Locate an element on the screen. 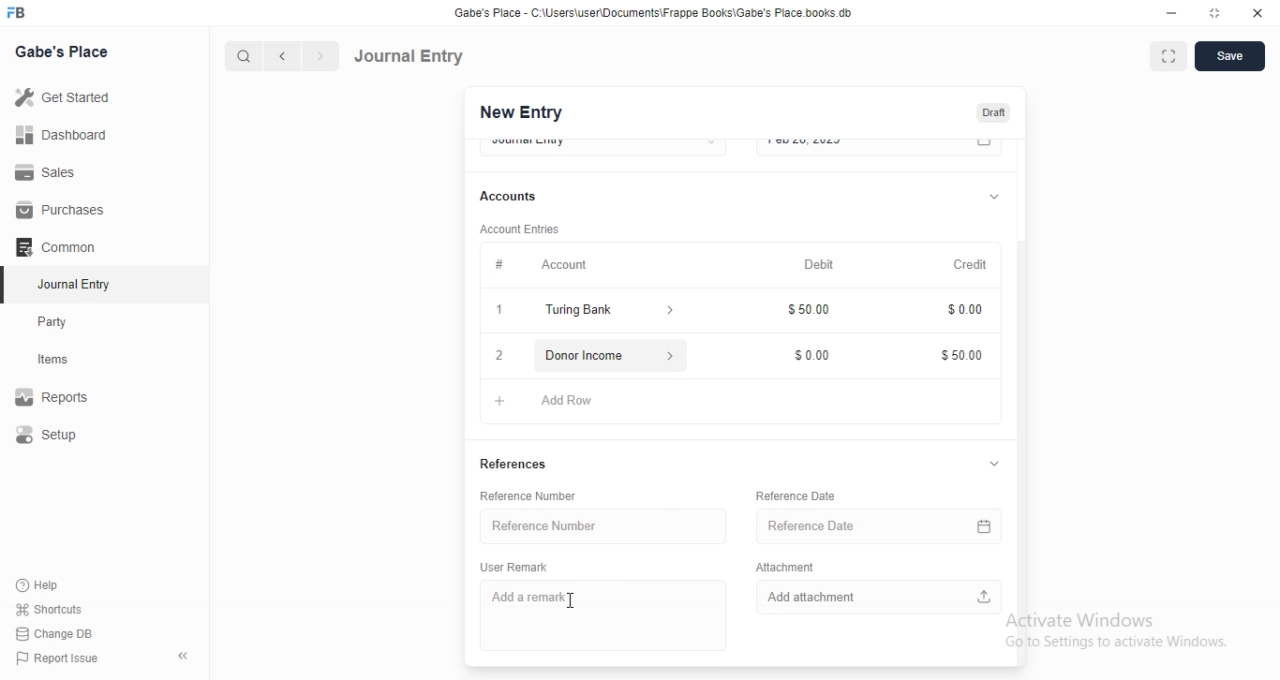 This screenshot has height=680, width=1280. calender is located at coordinates (988, 523).